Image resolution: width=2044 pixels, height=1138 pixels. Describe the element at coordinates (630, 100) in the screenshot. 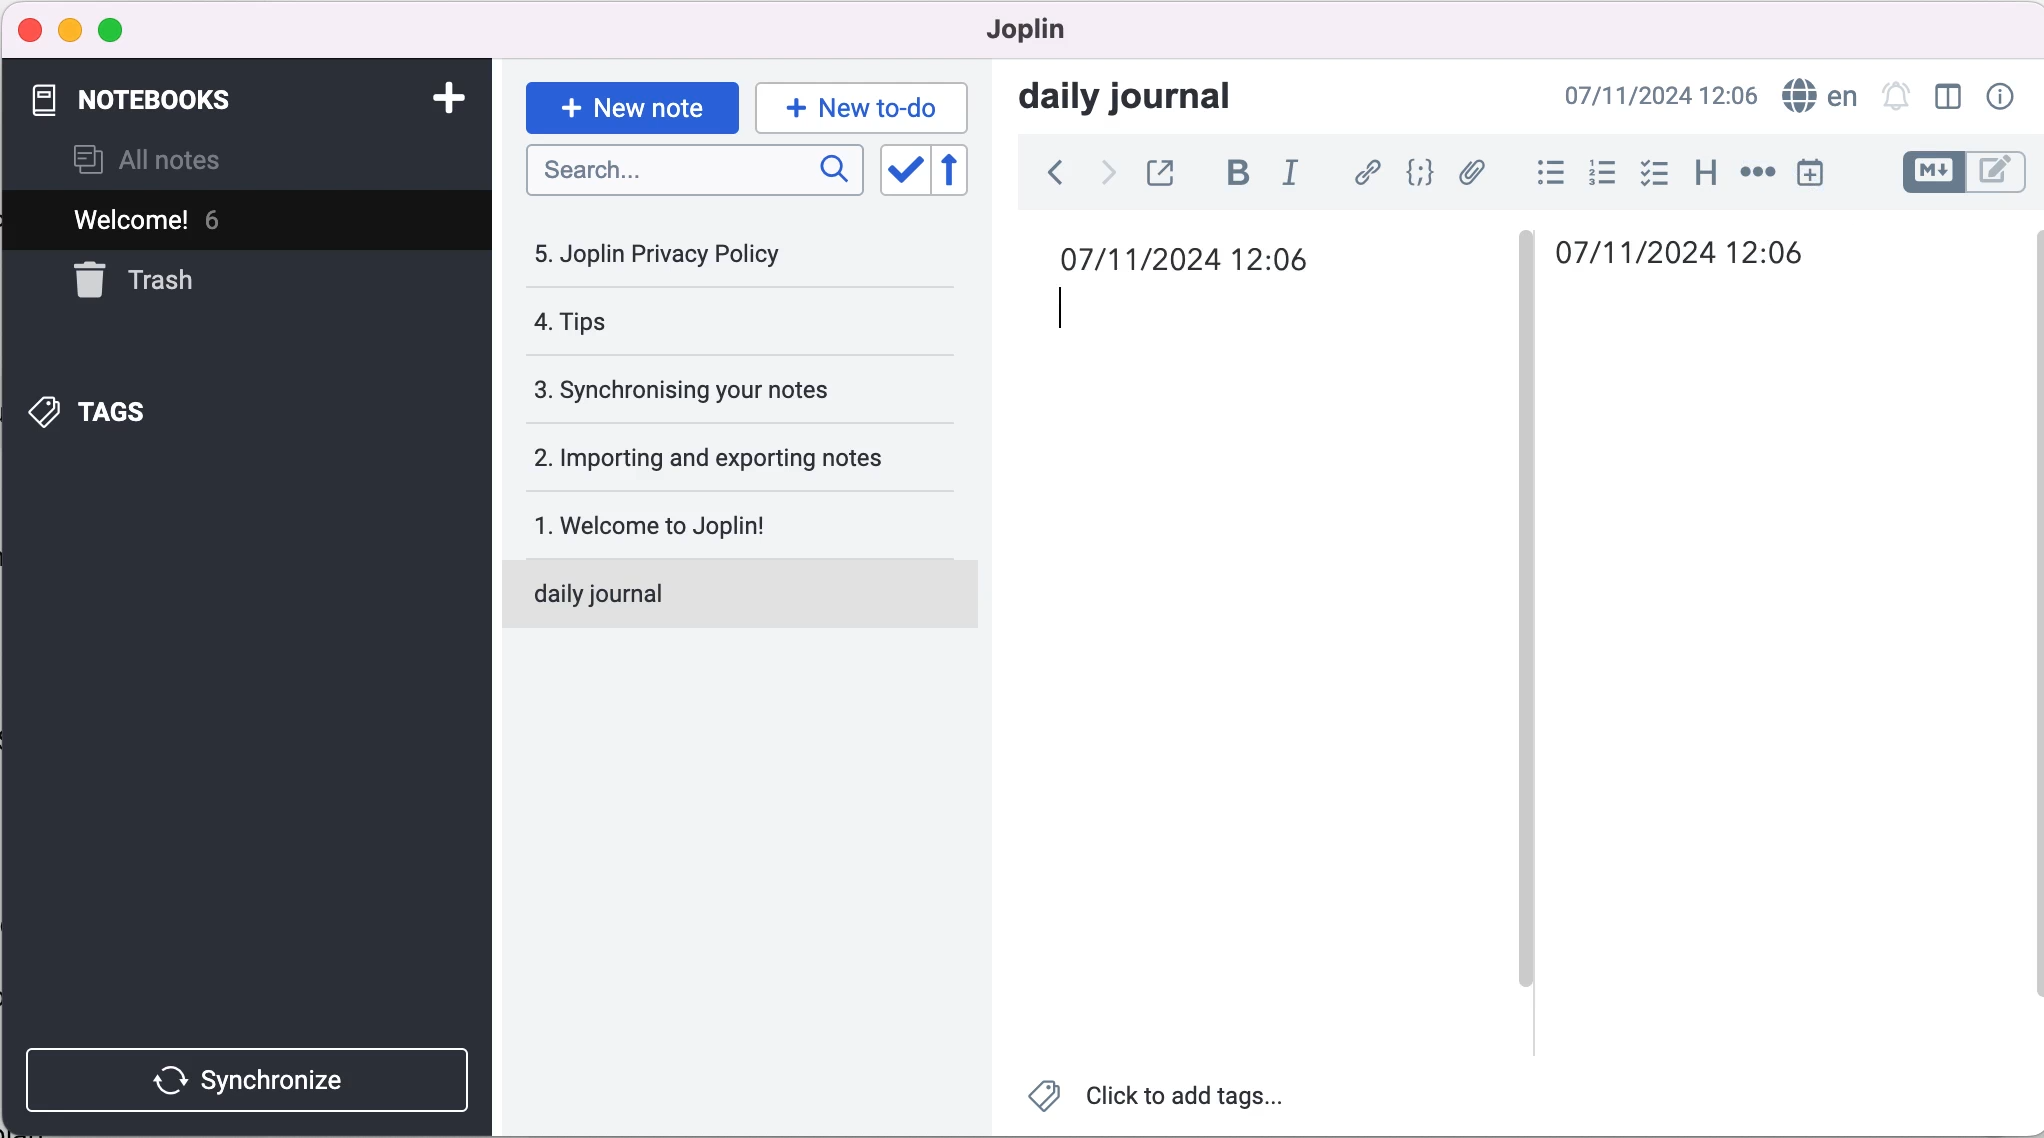

I see `new note` at that location.